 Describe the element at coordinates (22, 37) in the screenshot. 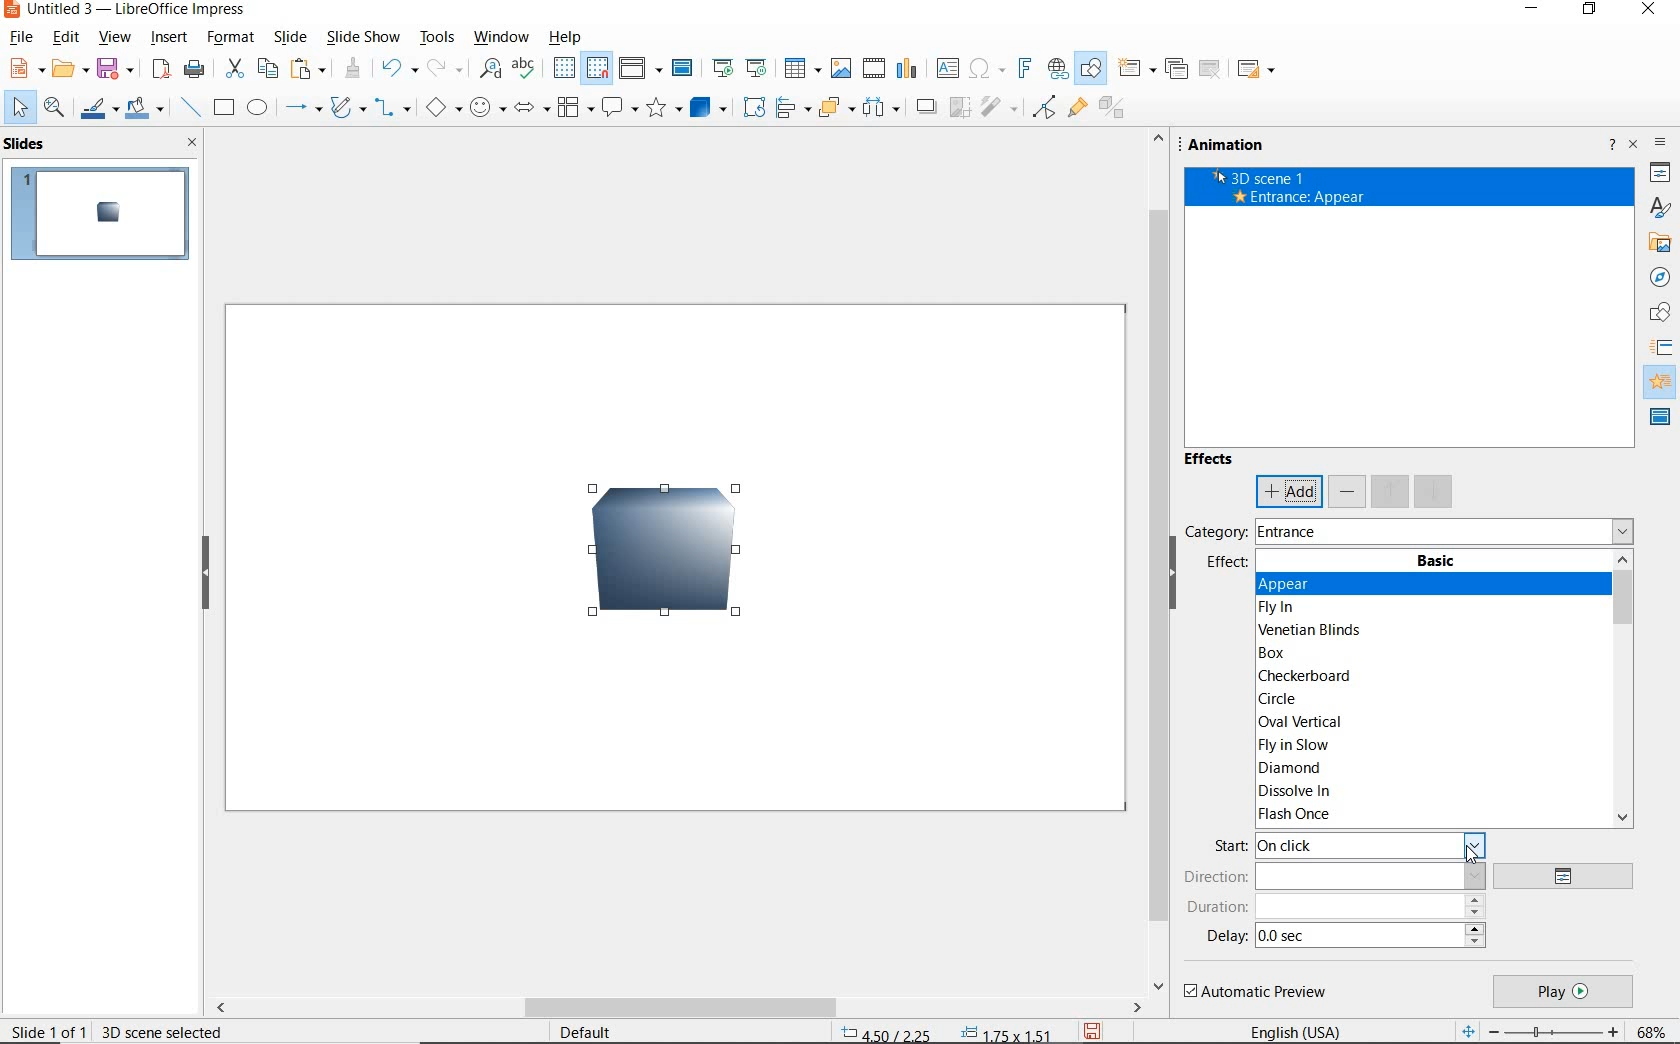

I see `file` at that location.